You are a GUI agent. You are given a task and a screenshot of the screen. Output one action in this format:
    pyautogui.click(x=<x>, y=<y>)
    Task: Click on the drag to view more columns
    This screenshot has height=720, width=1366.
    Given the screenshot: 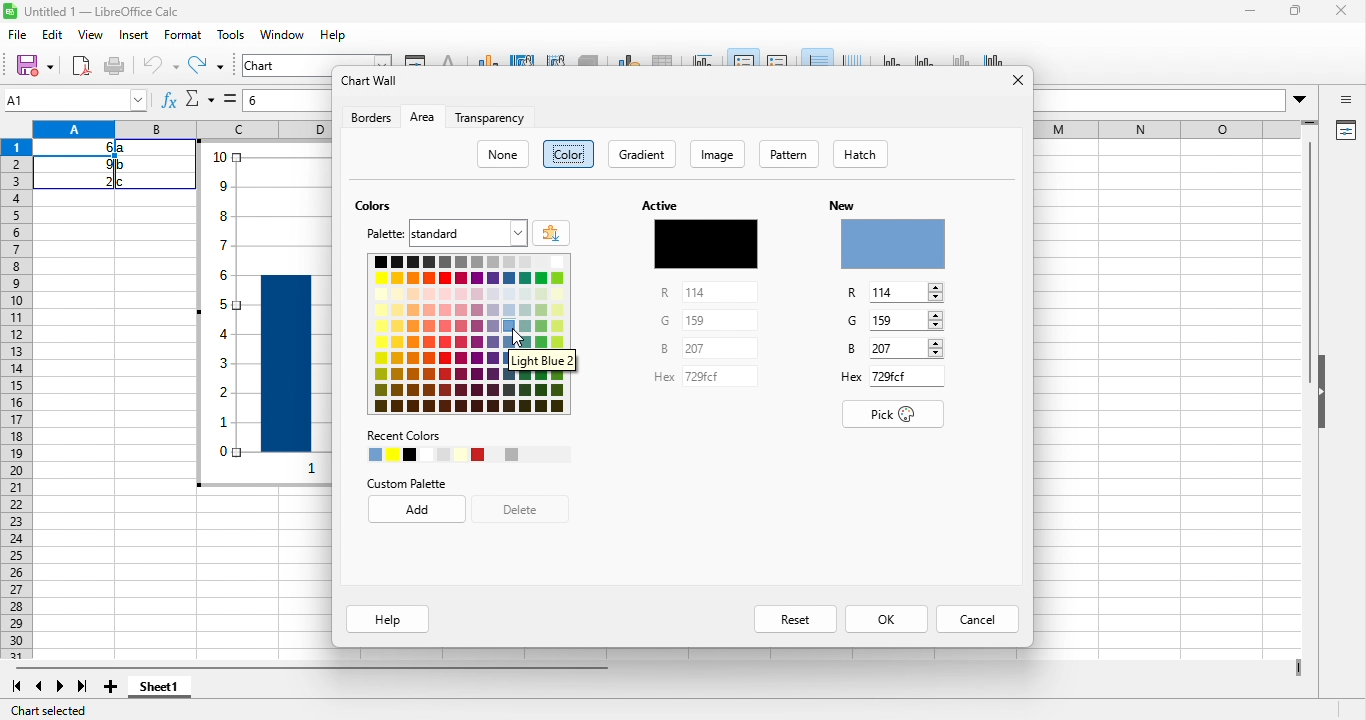 What is the action you would take?
    pyautogui.click(x=1293, y=663)
    